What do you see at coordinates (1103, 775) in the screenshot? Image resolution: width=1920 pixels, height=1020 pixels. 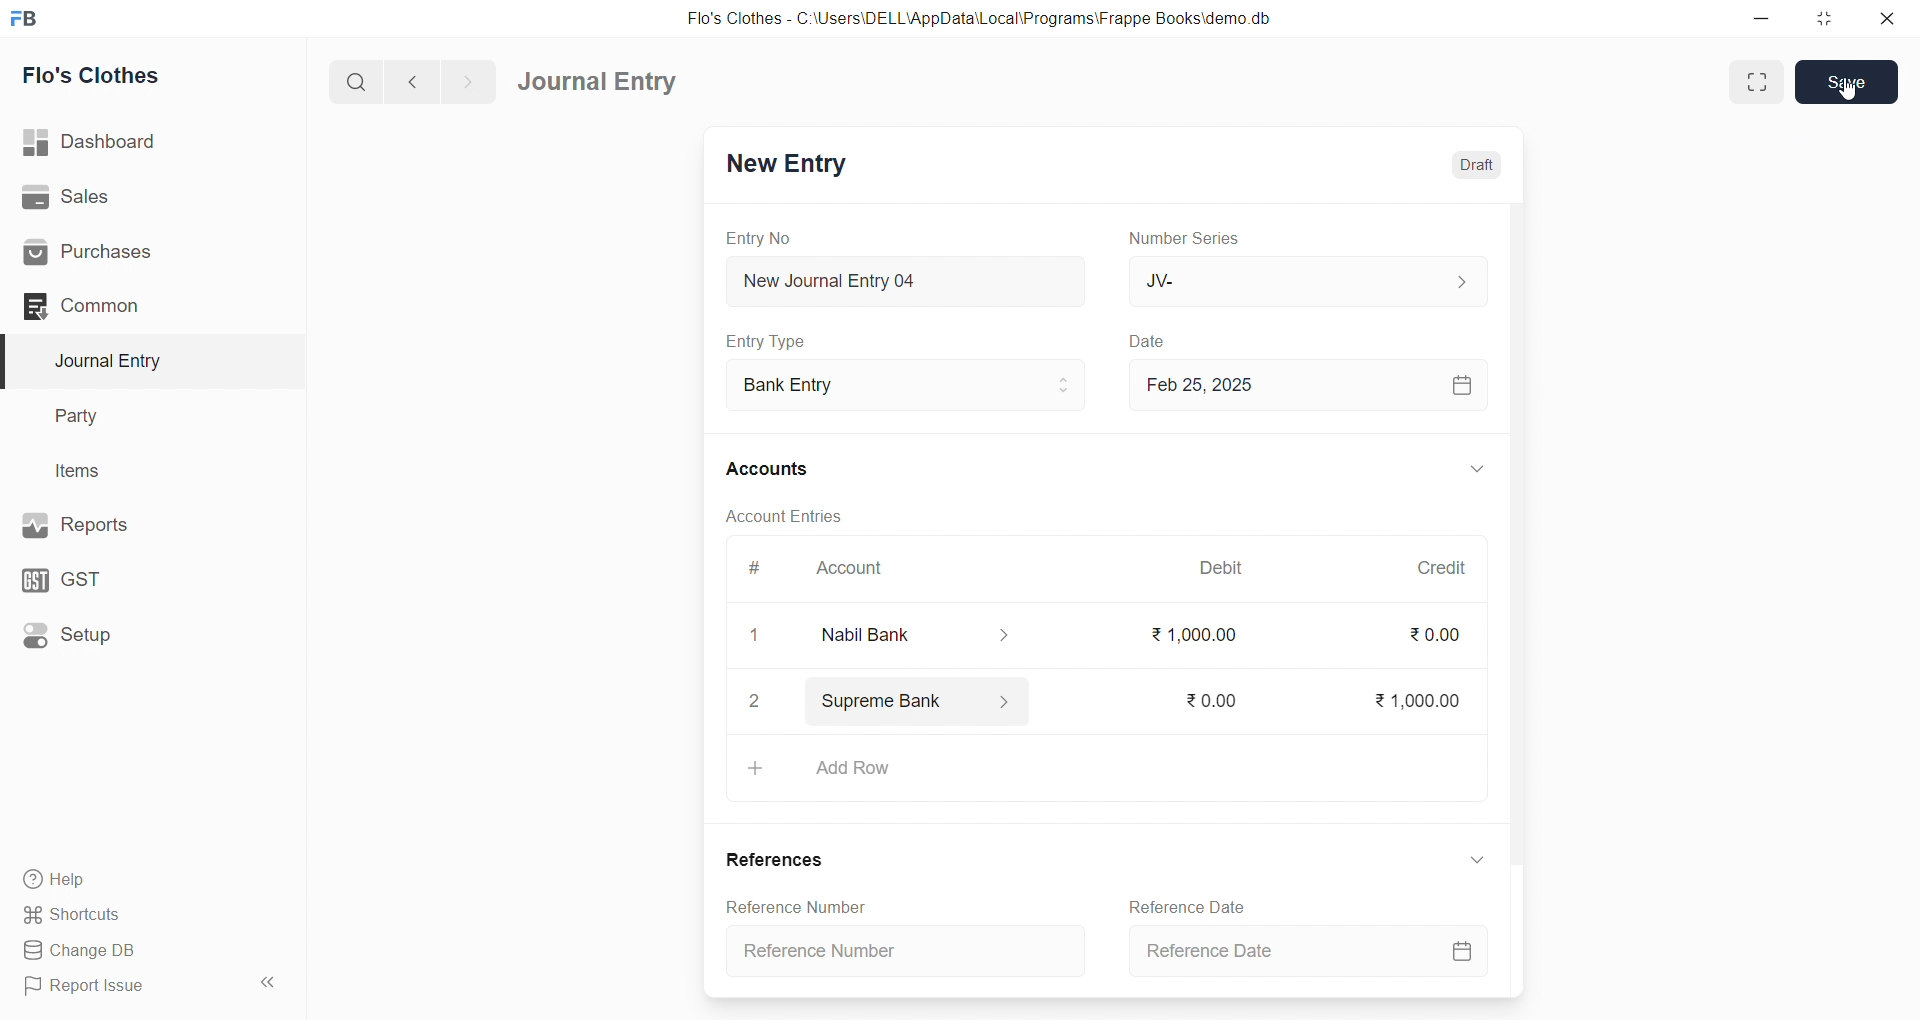 I see `Add Row ` at bounding box center [1103, 775].